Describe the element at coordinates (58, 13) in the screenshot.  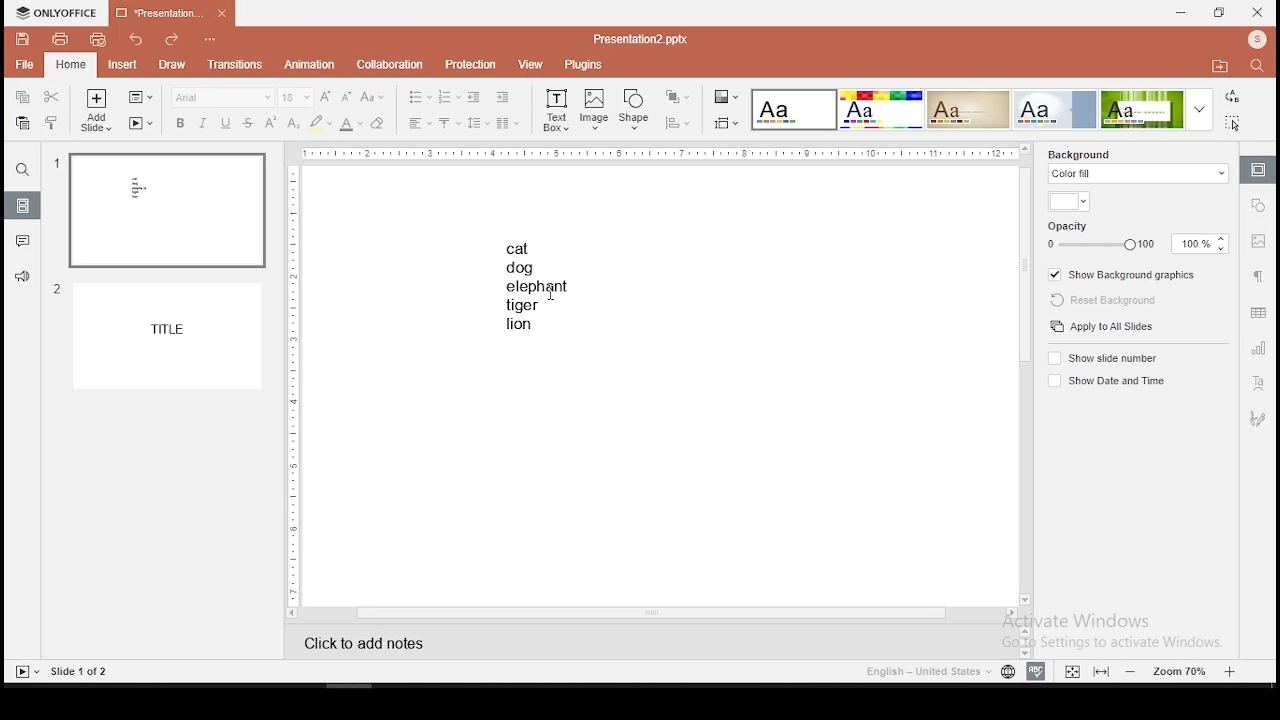
I see `icon` at that location.